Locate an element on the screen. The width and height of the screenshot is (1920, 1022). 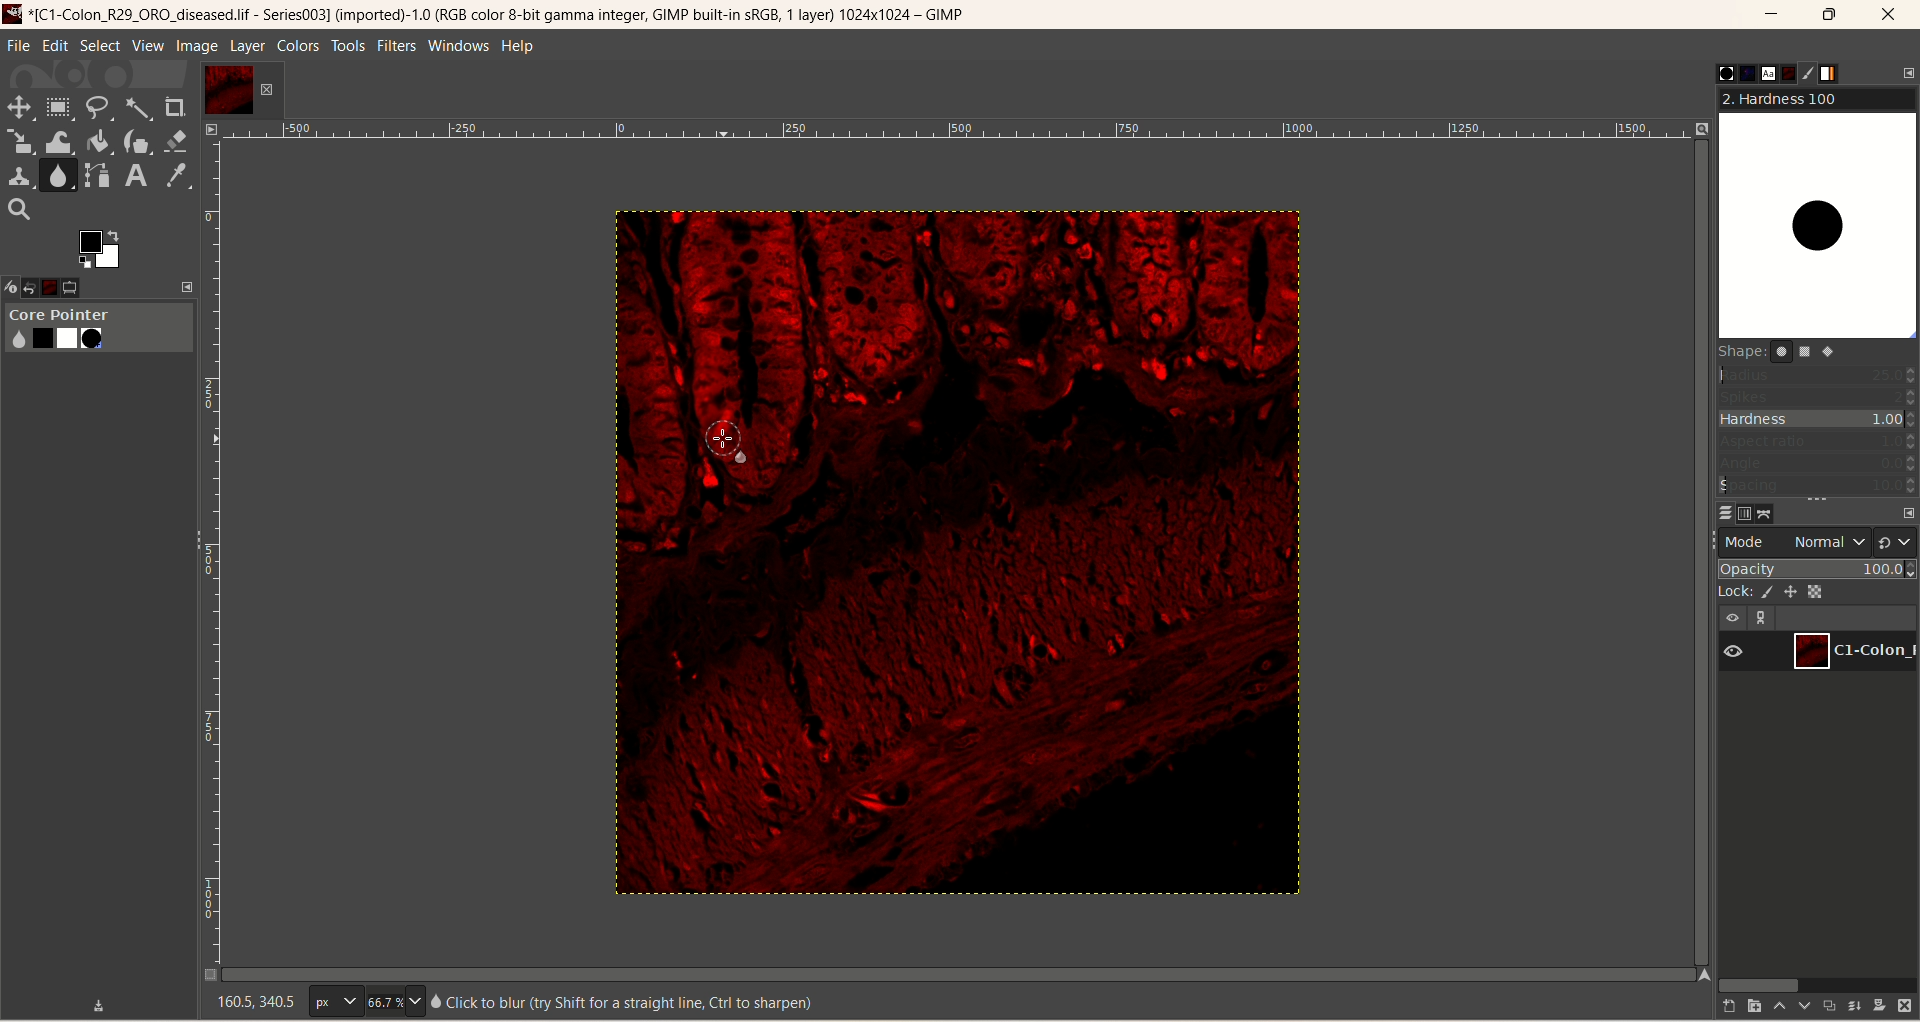
configure this tab is located at coordinates (1908, 72).